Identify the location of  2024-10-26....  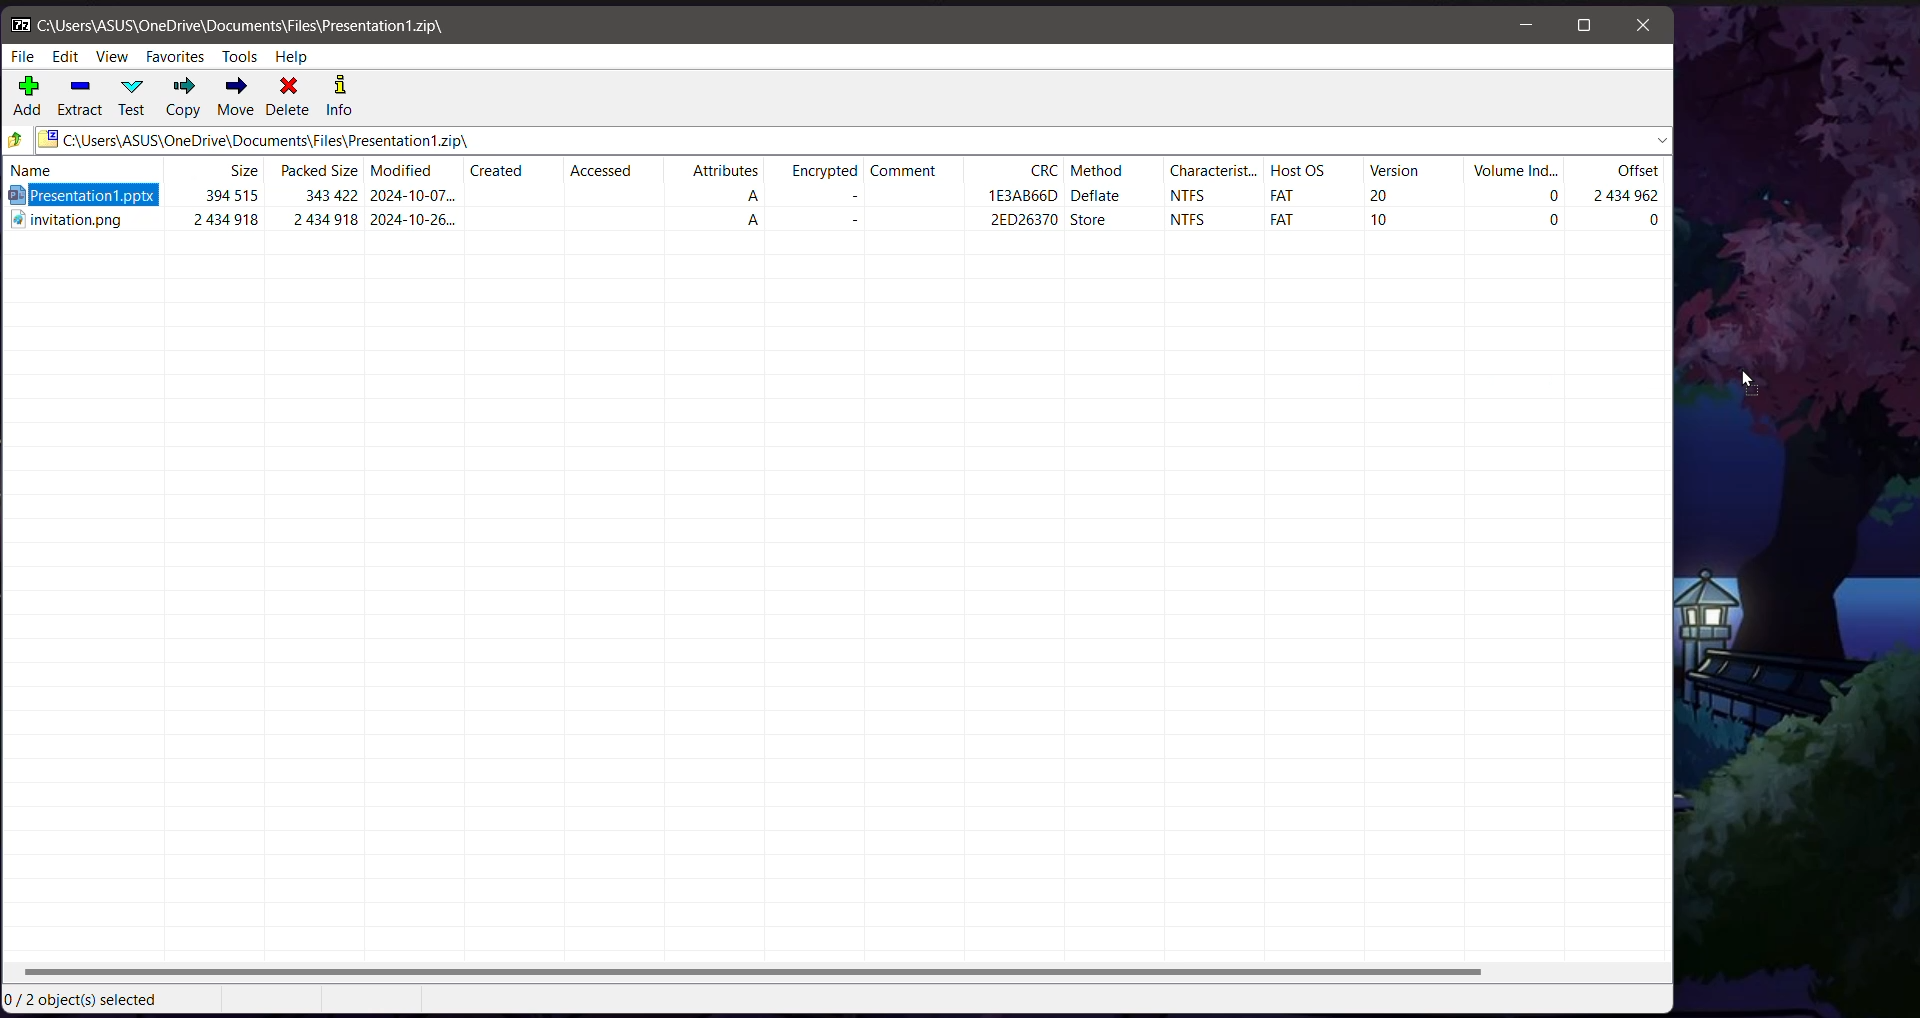
(418, 224).